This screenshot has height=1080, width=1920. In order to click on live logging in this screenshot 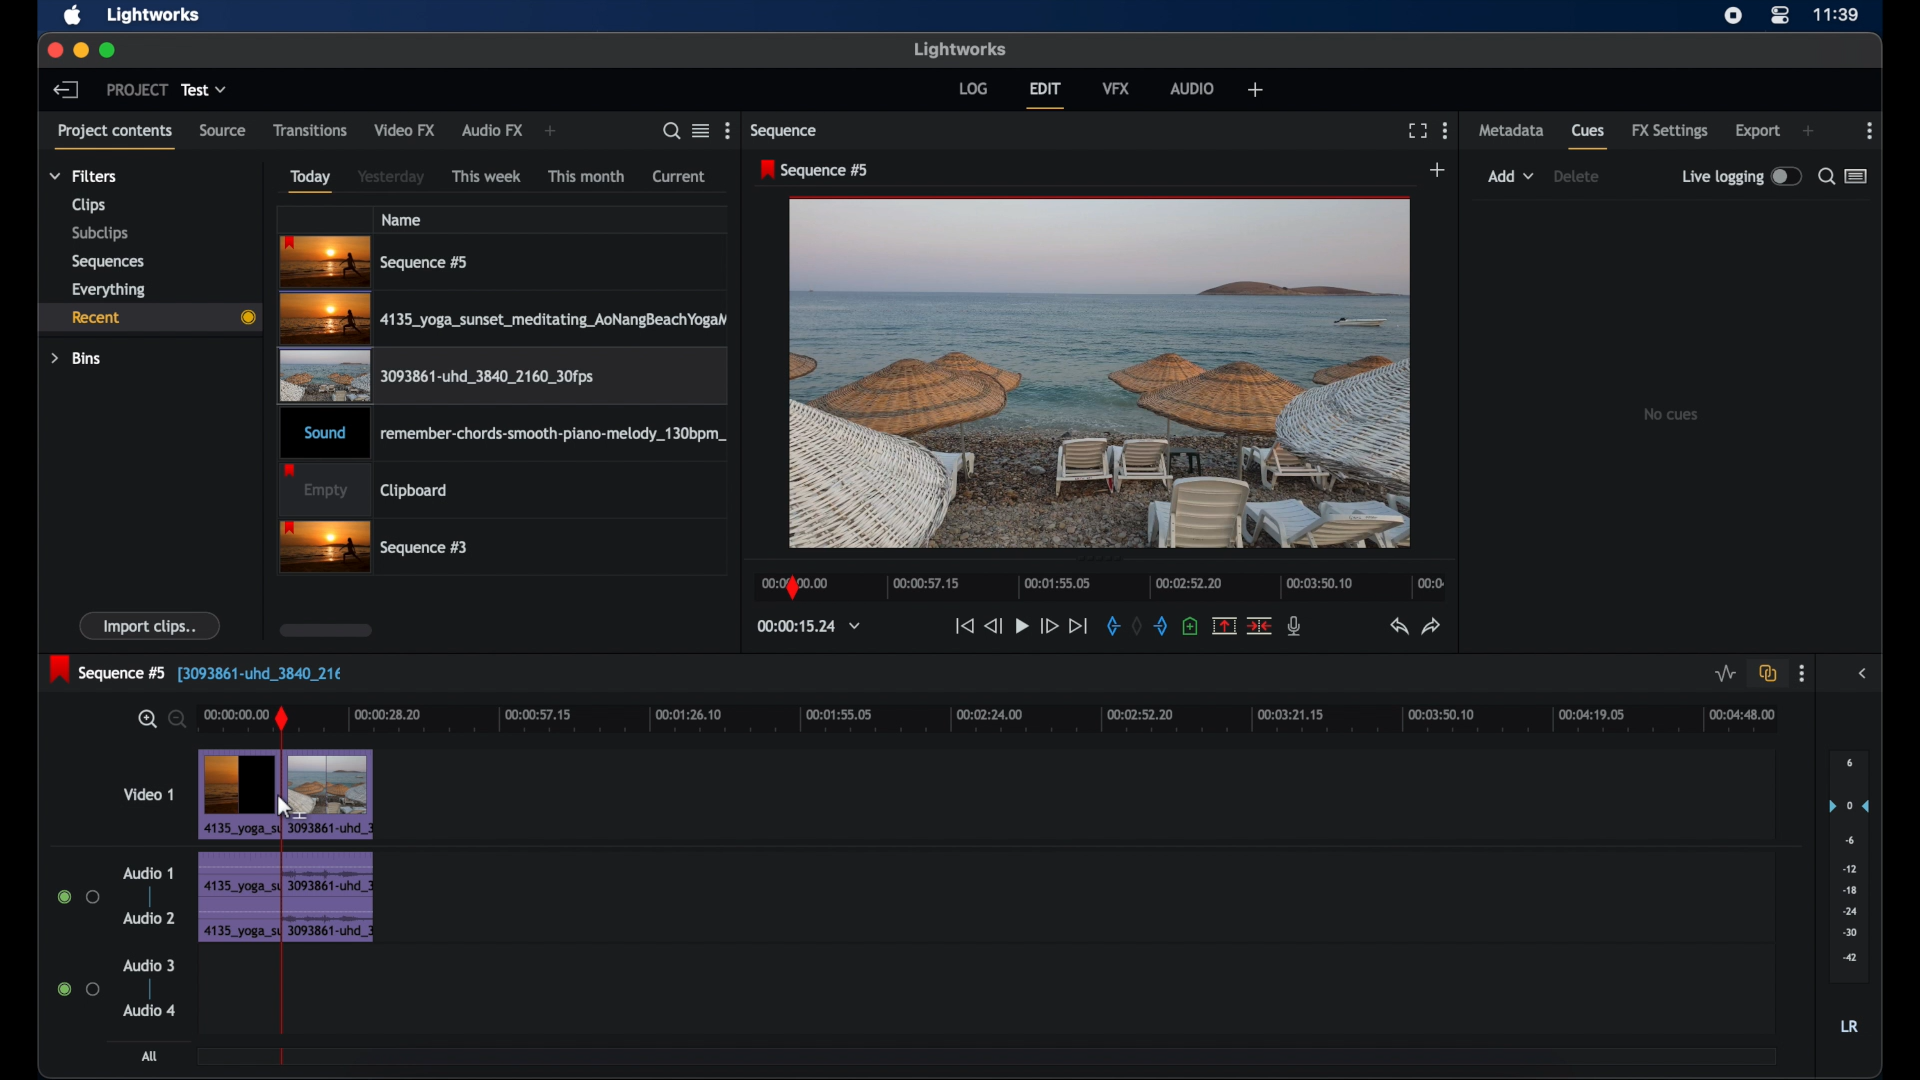, I will do `click(1742, 175)`.